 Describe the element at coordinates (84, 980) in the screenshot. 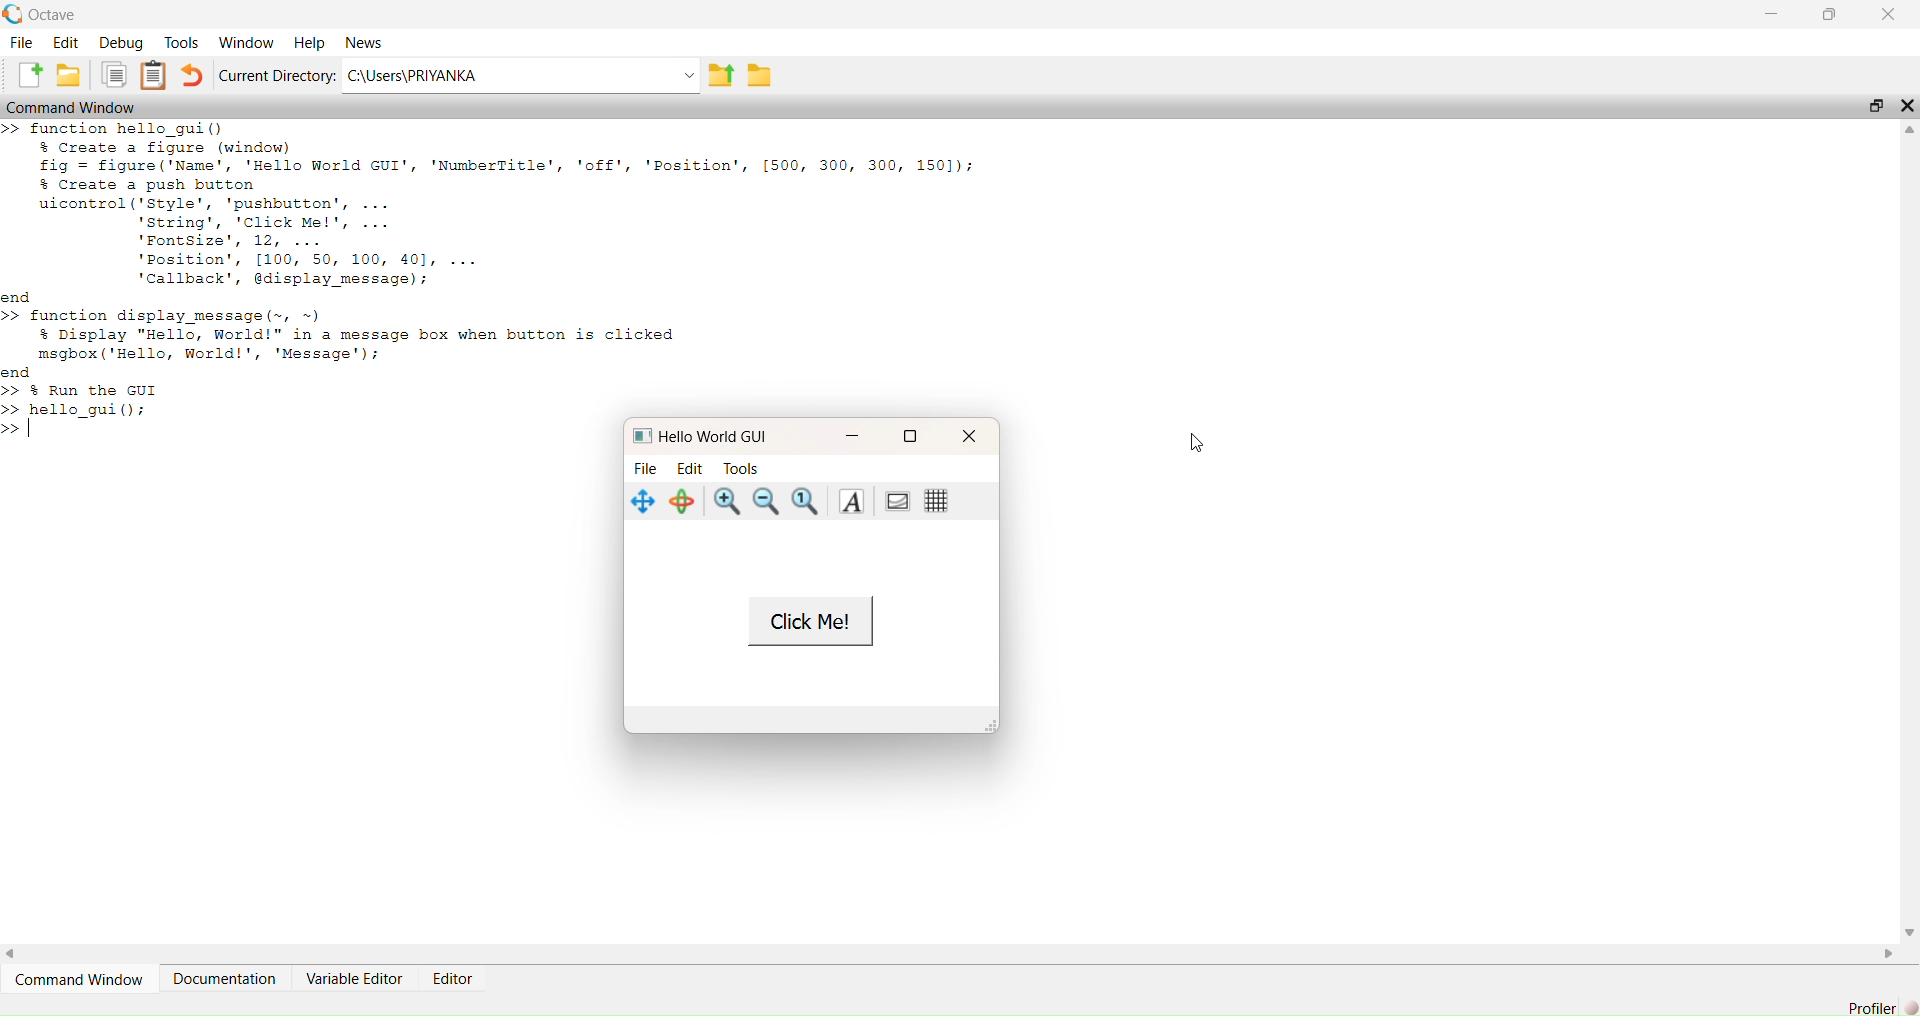

I see `Command Window` at that location.